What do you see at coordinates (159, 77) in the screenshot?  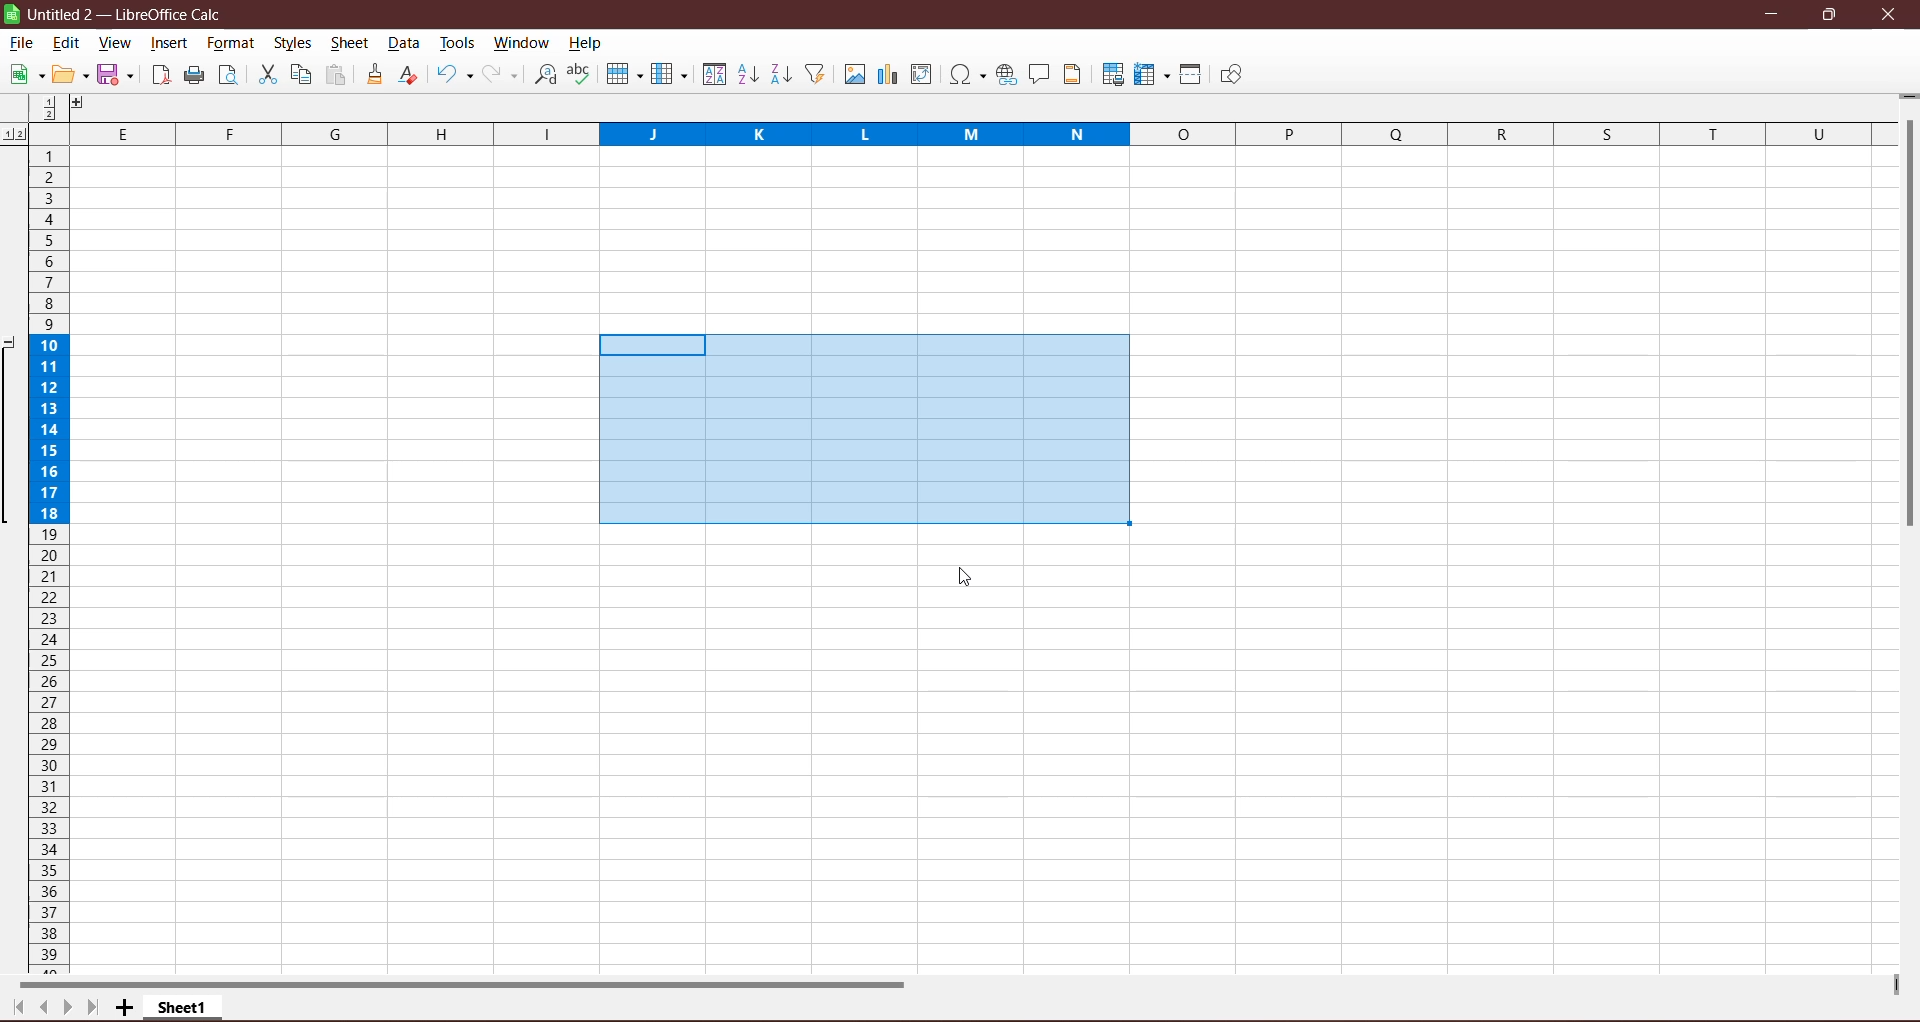 I see `Export directly as PDF` at bounding box center [159, 77].